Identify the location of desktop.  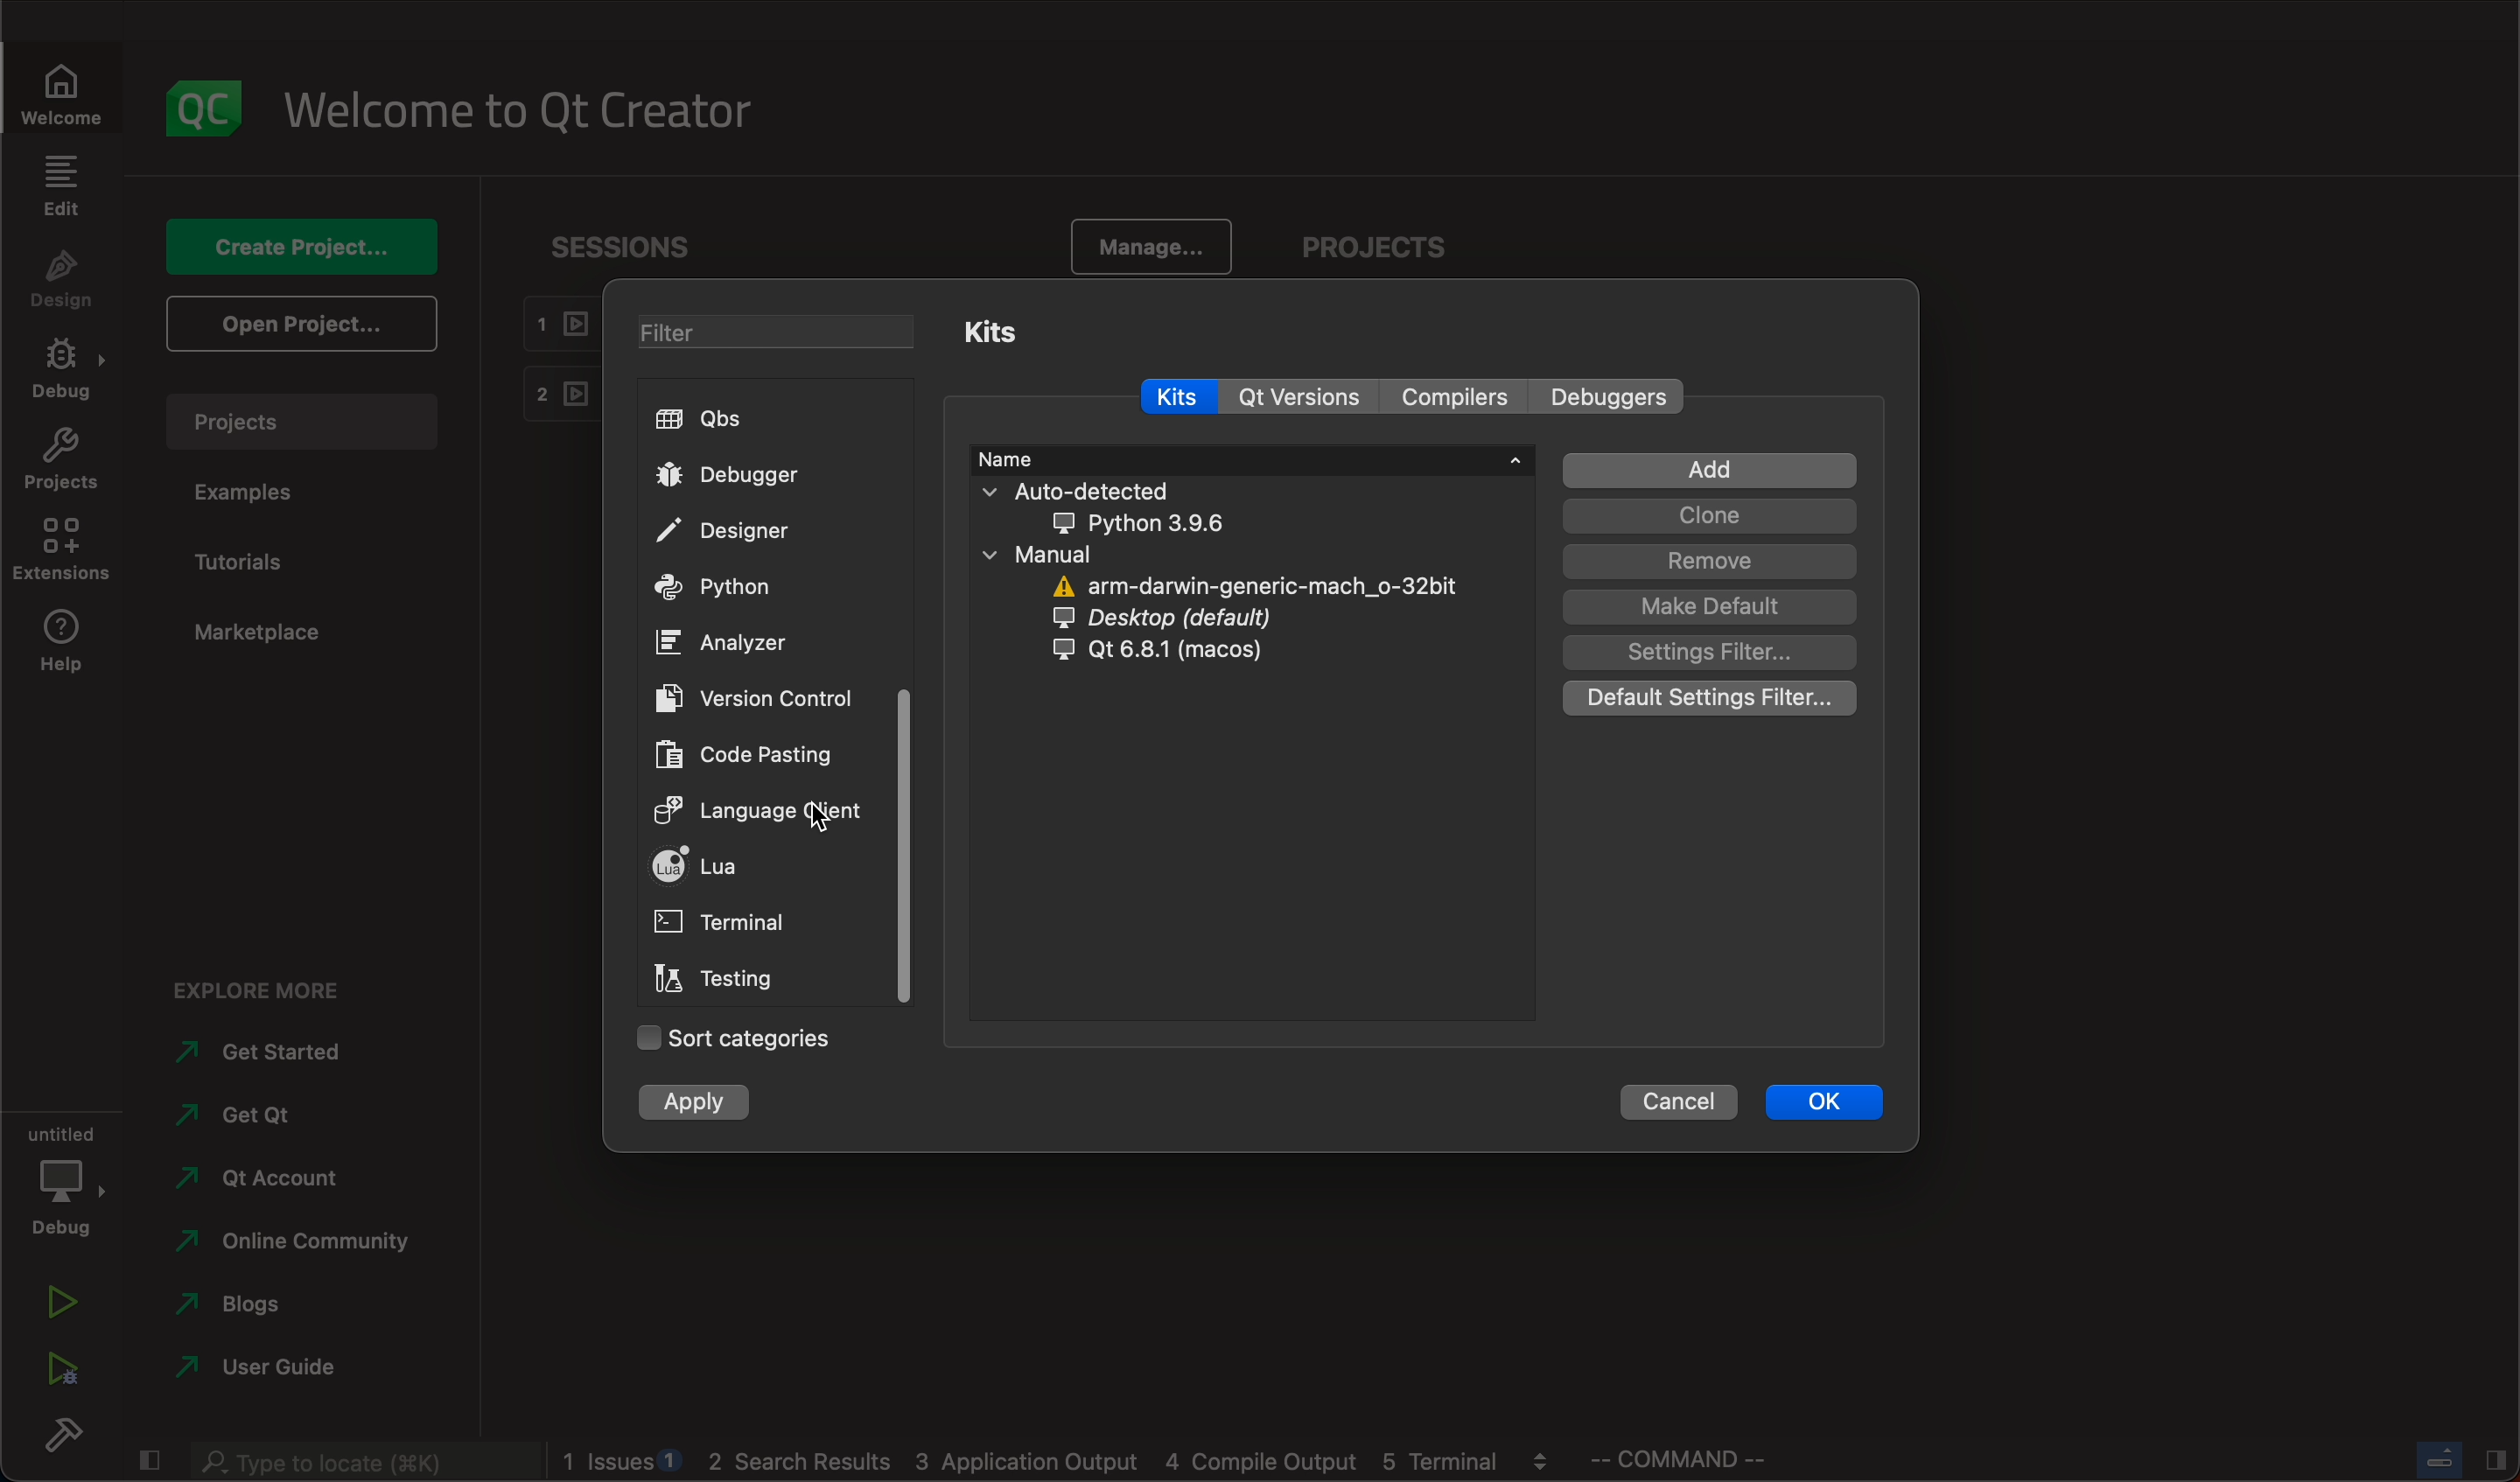
(1204, 619).